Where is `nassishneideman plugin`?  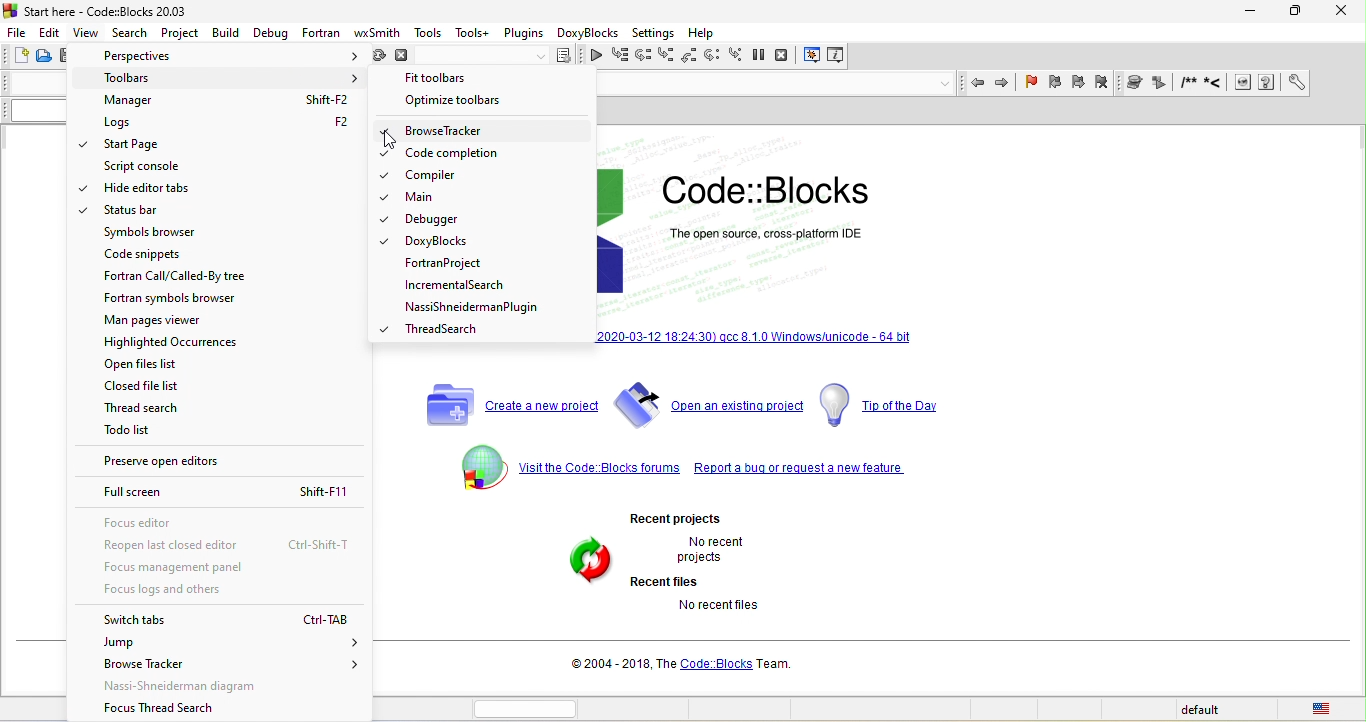
nassishneideman plugin is located at coordinates (473, 308).